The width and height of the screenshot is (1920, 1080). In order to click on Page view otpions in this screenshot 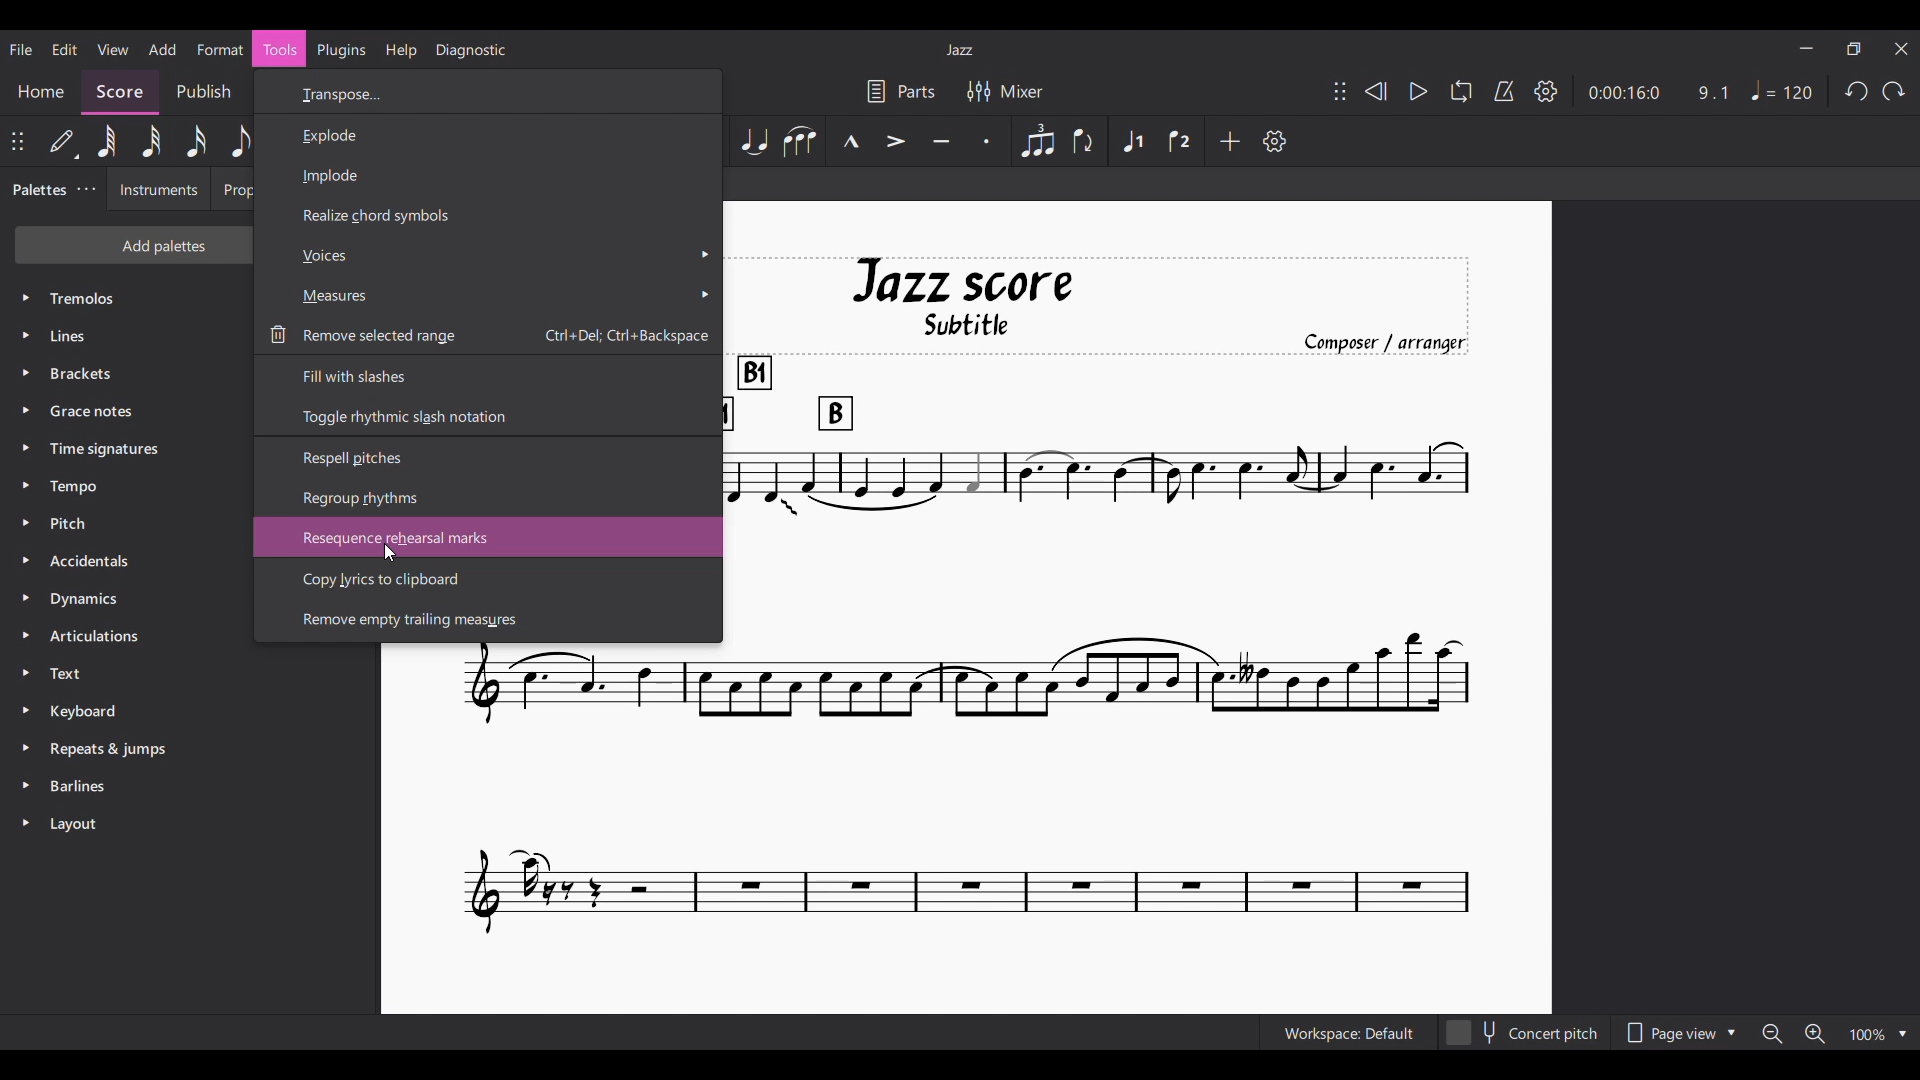, I will do `click(1679, 1032)`.